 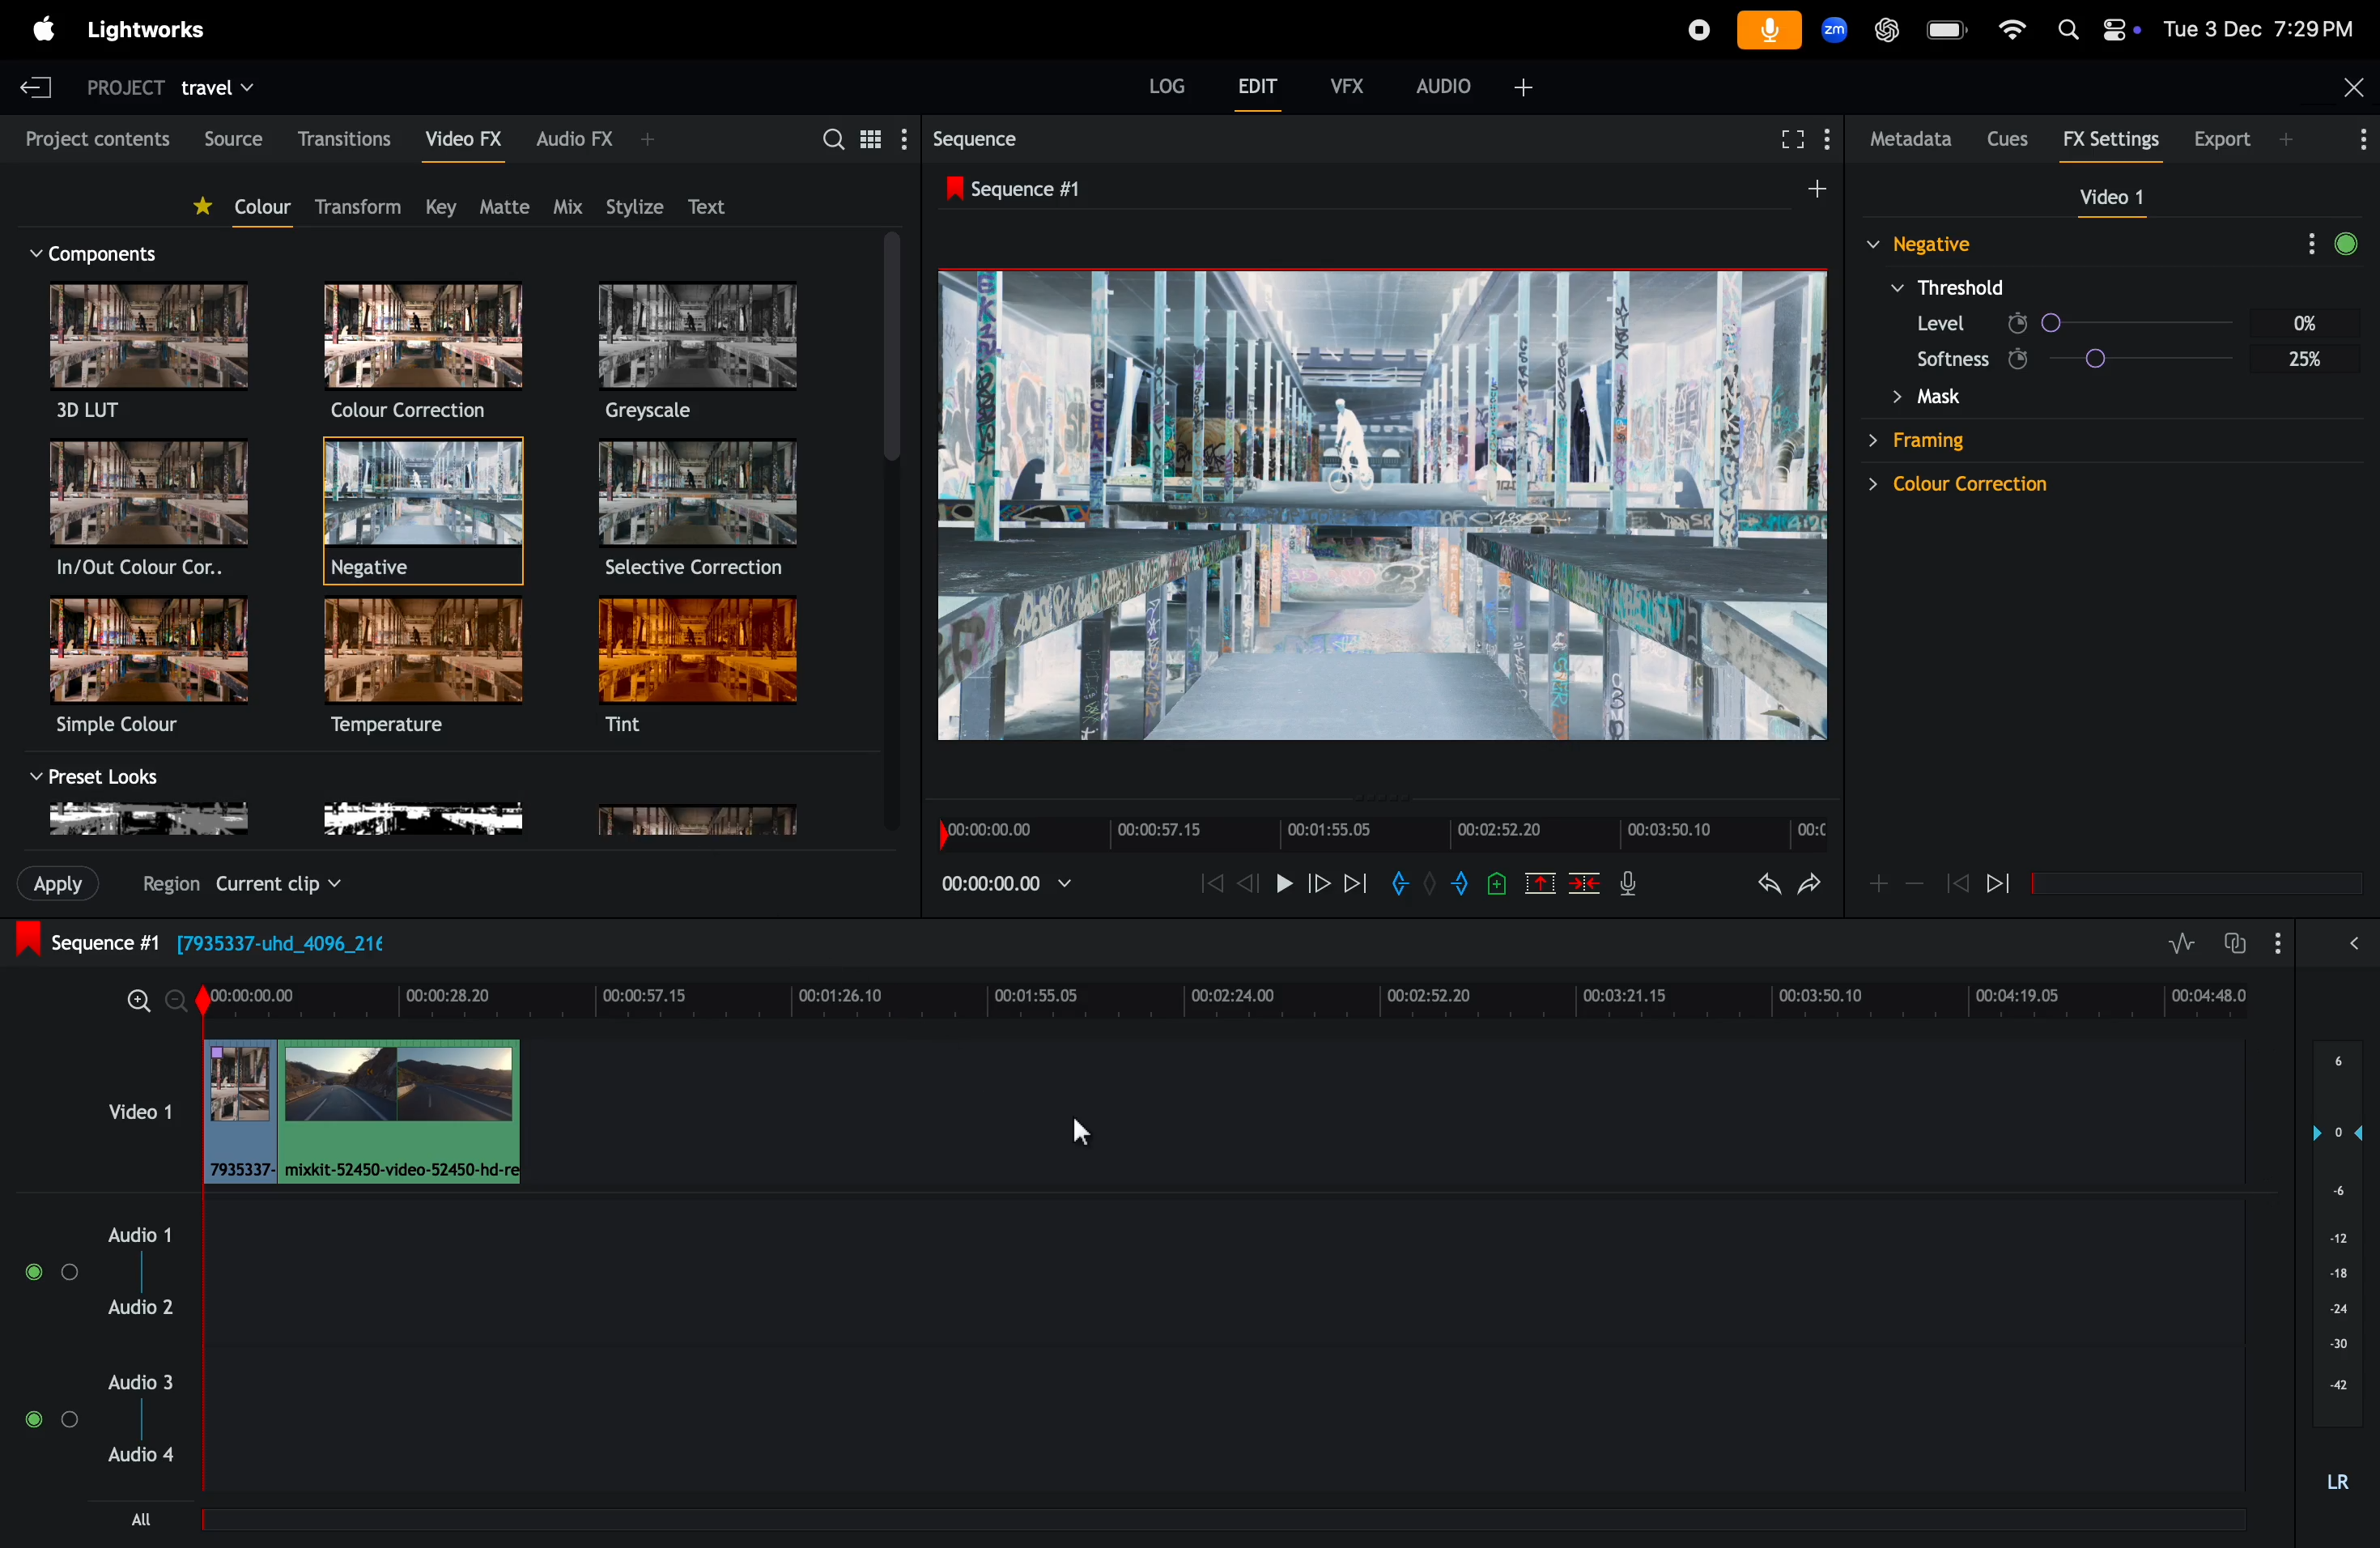 What do you see at coordinates (1953, 360) in the screenshot?
I see `` at bounding box center [1953, 360].